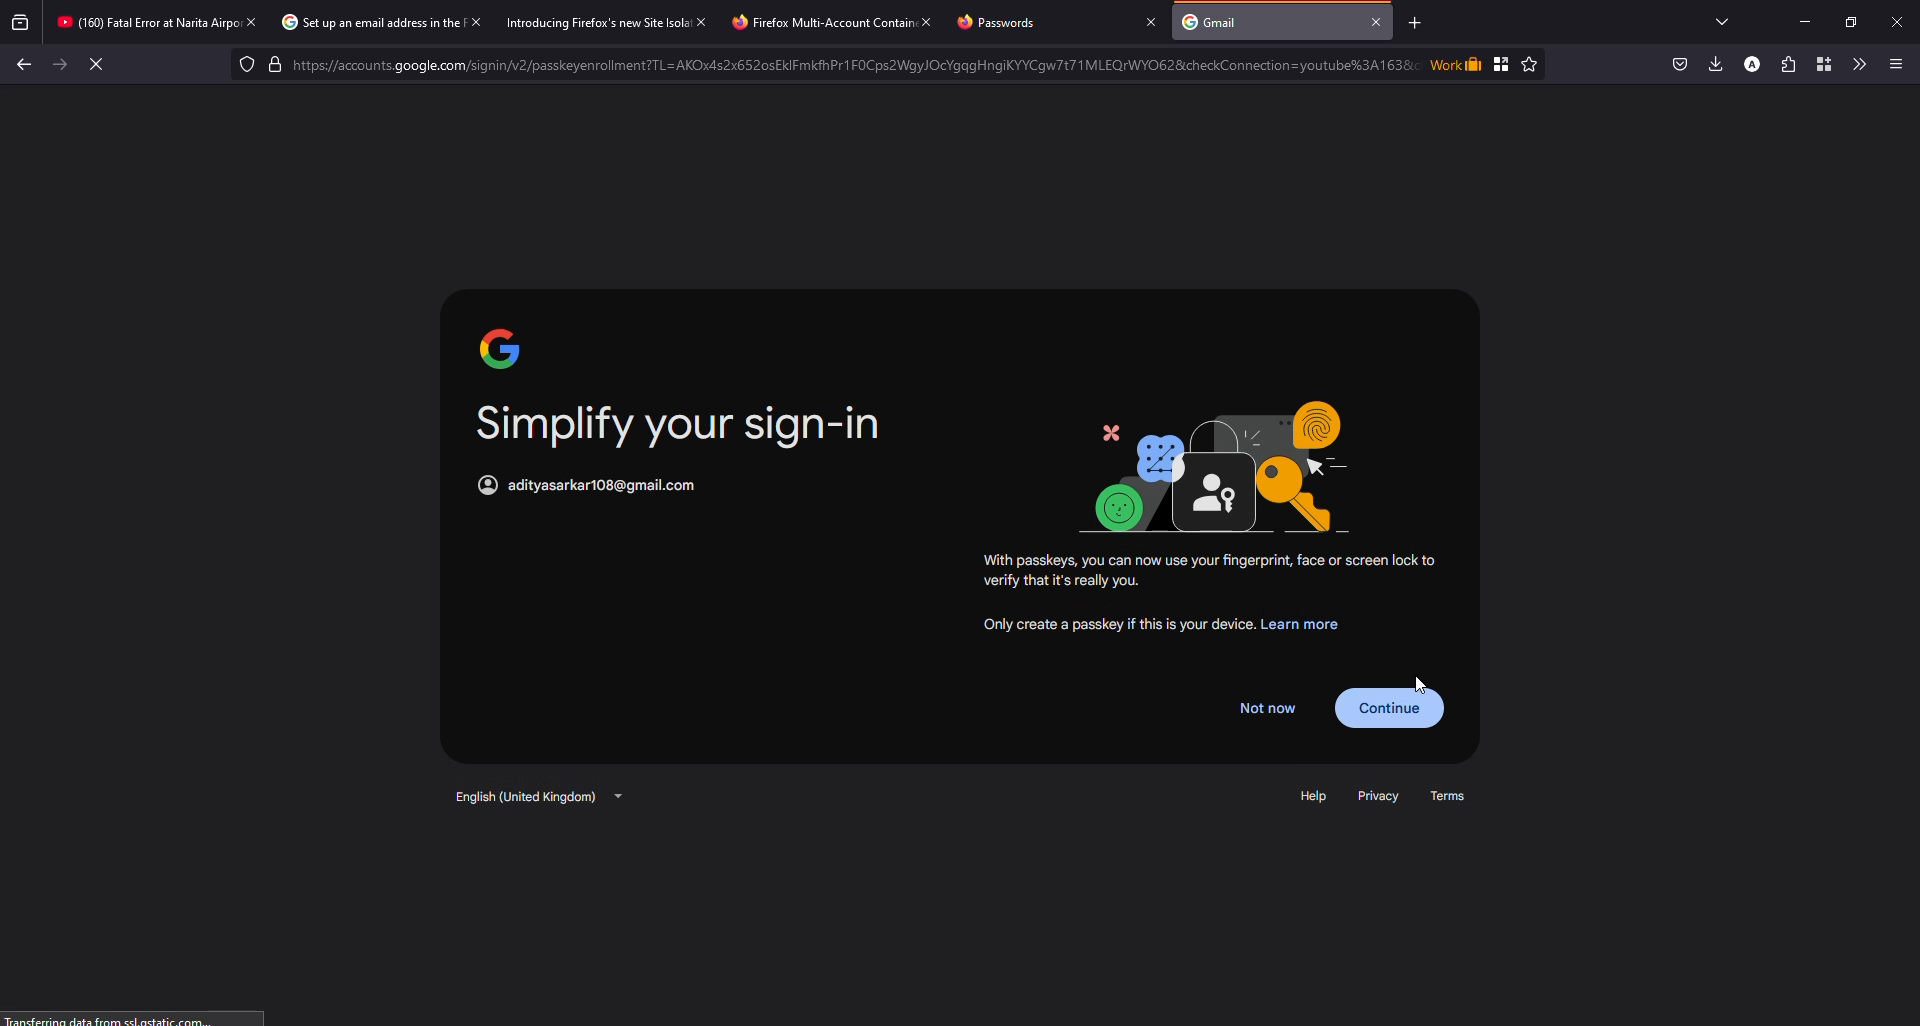 The image size is (1920, 1026). I want to click on https://accounts.google.com/signin/v2/passkeyenrollment?TL=AKOx4s2x6520sEIFmkfhPr1 FOCps2WgyJOcYgagHngiKYYCgw7t7 1MLEQrWYO628icheckConnection=youtube%3A1638, so click(848, 66).